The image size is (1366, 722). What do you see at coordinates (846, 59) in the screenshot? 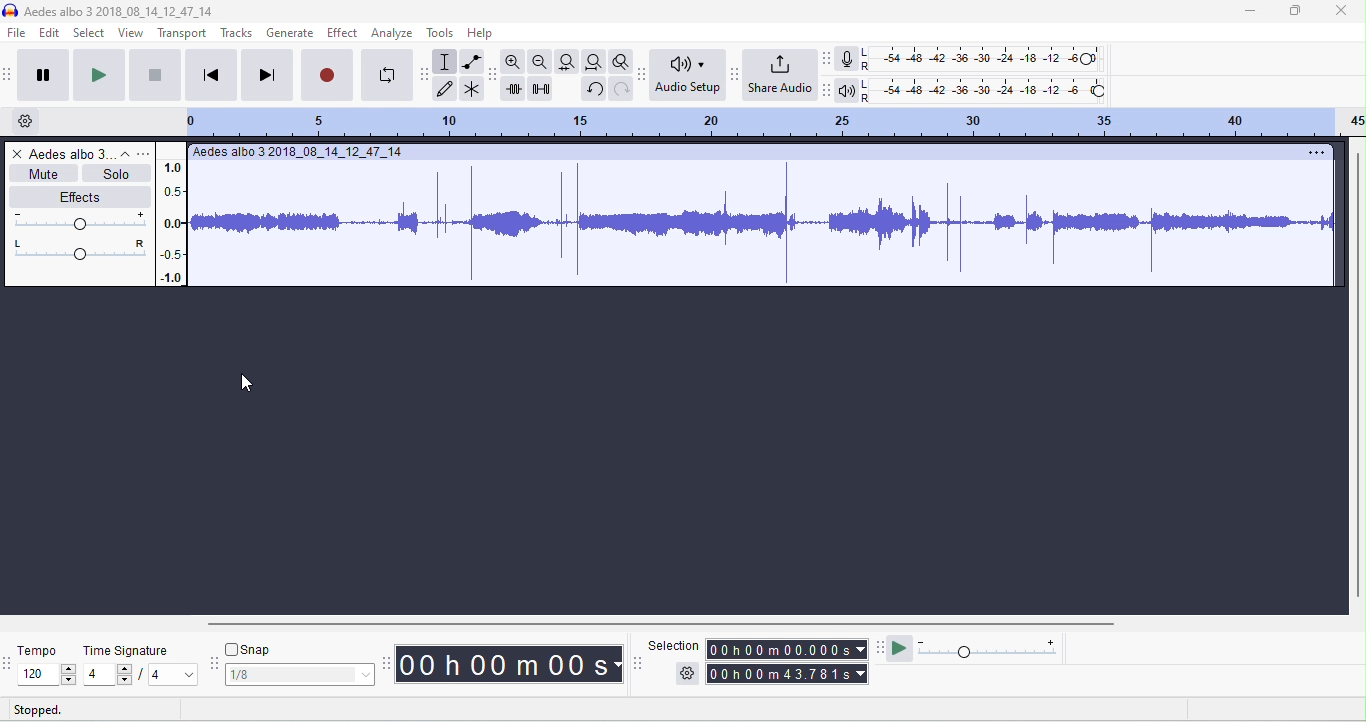
I see `record meter` at bounding box center [846, 59].